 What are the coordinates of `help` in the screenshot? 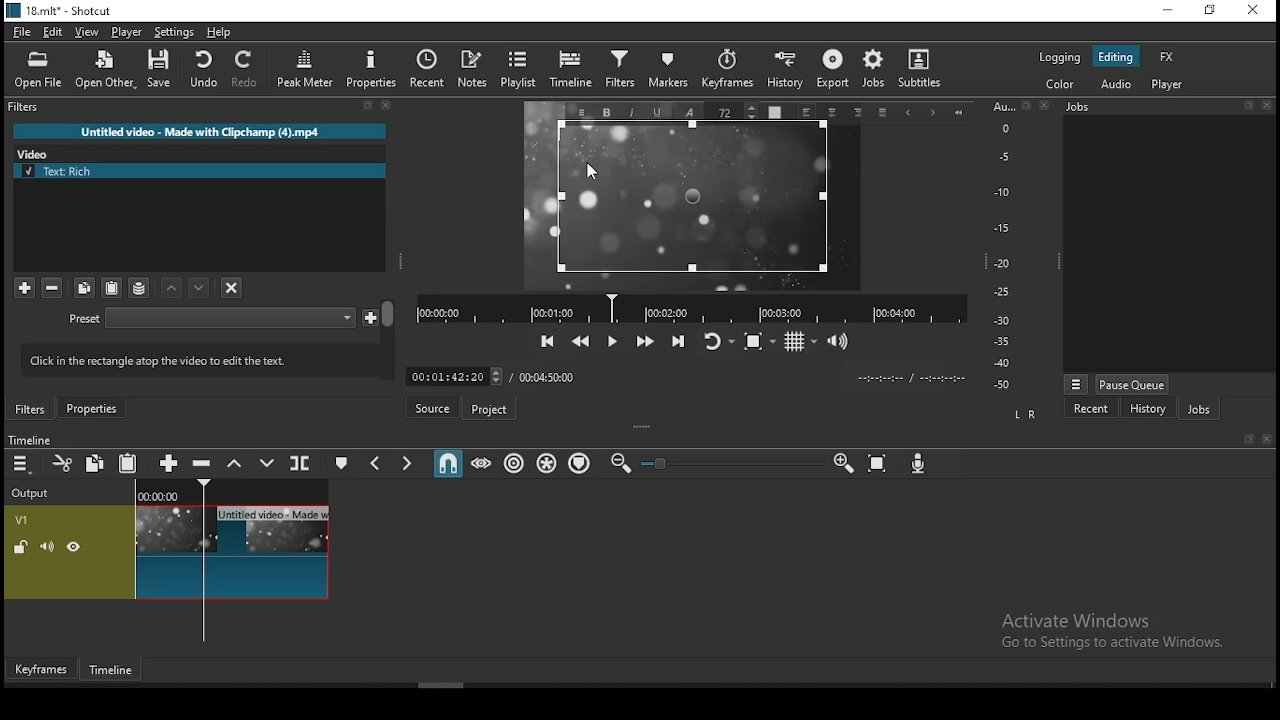 It's located at (219, 33).